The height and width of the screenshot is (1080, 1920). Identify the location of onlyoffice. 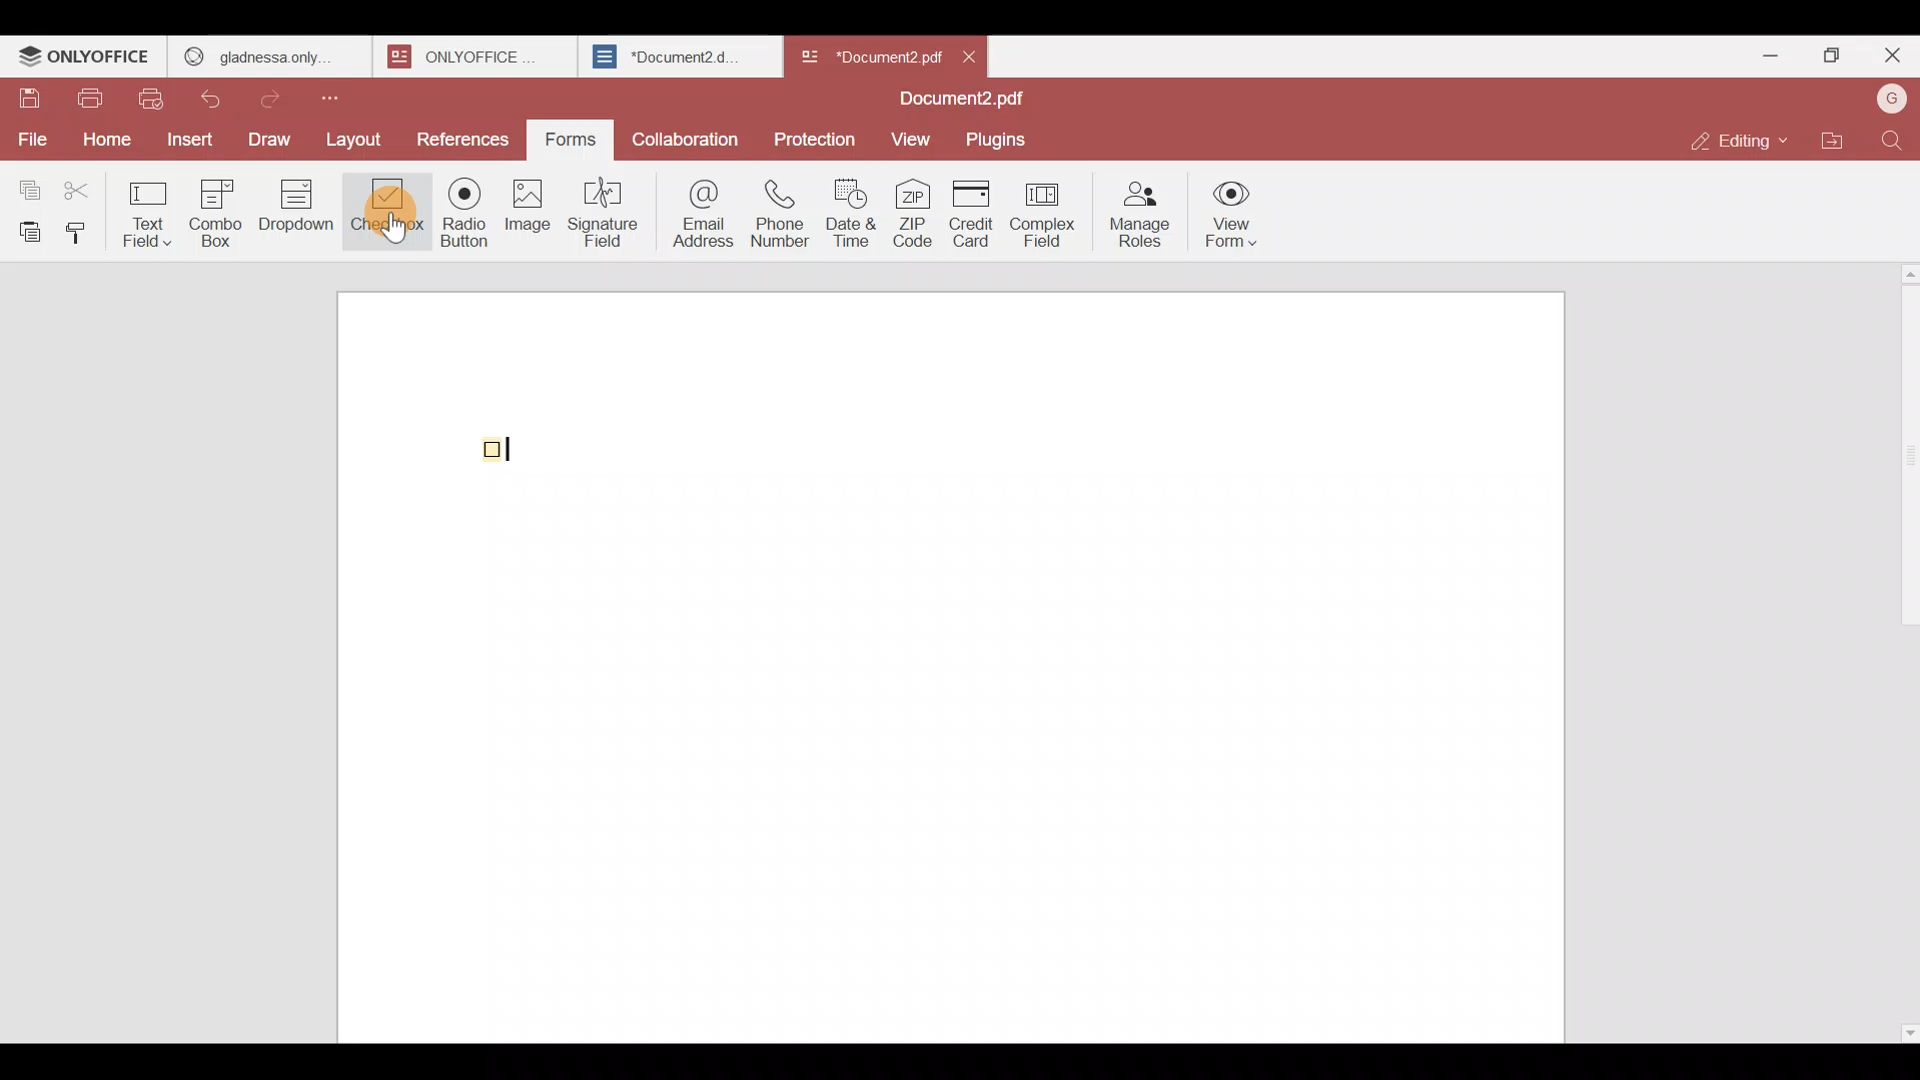
(468, 56).